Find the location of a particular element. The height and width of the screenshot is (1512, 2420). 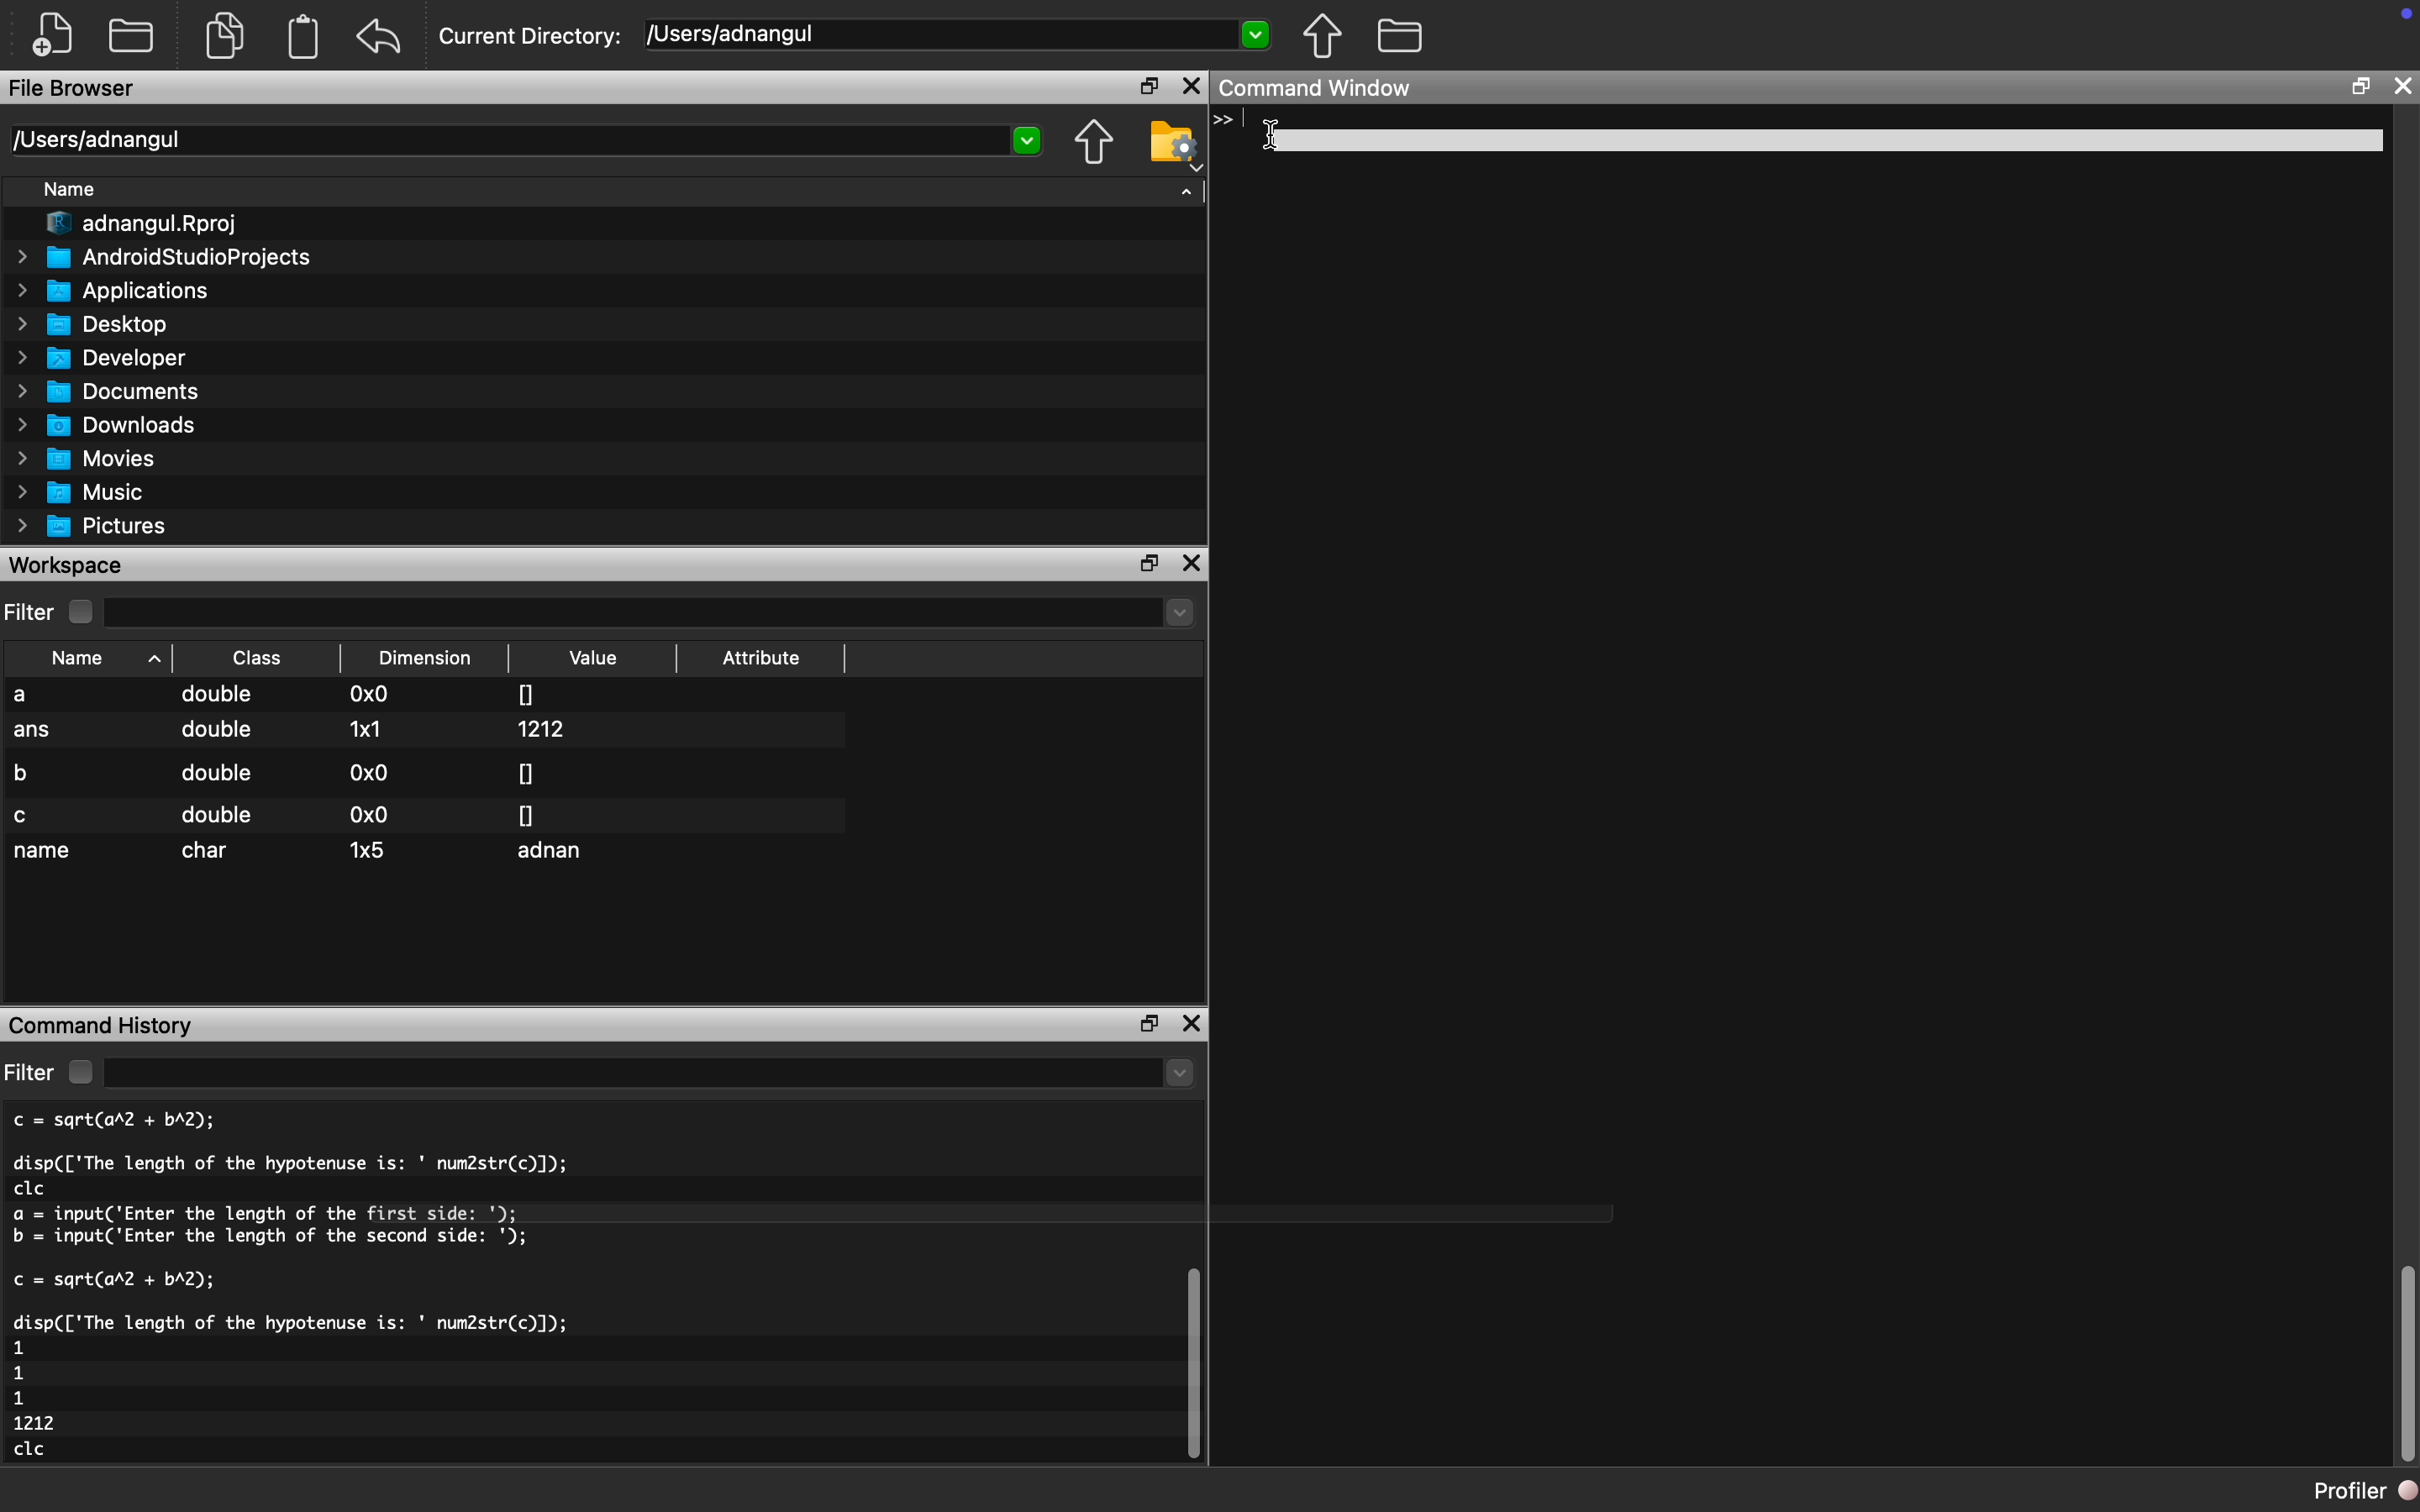

ans is located at coordinates (34, 733).